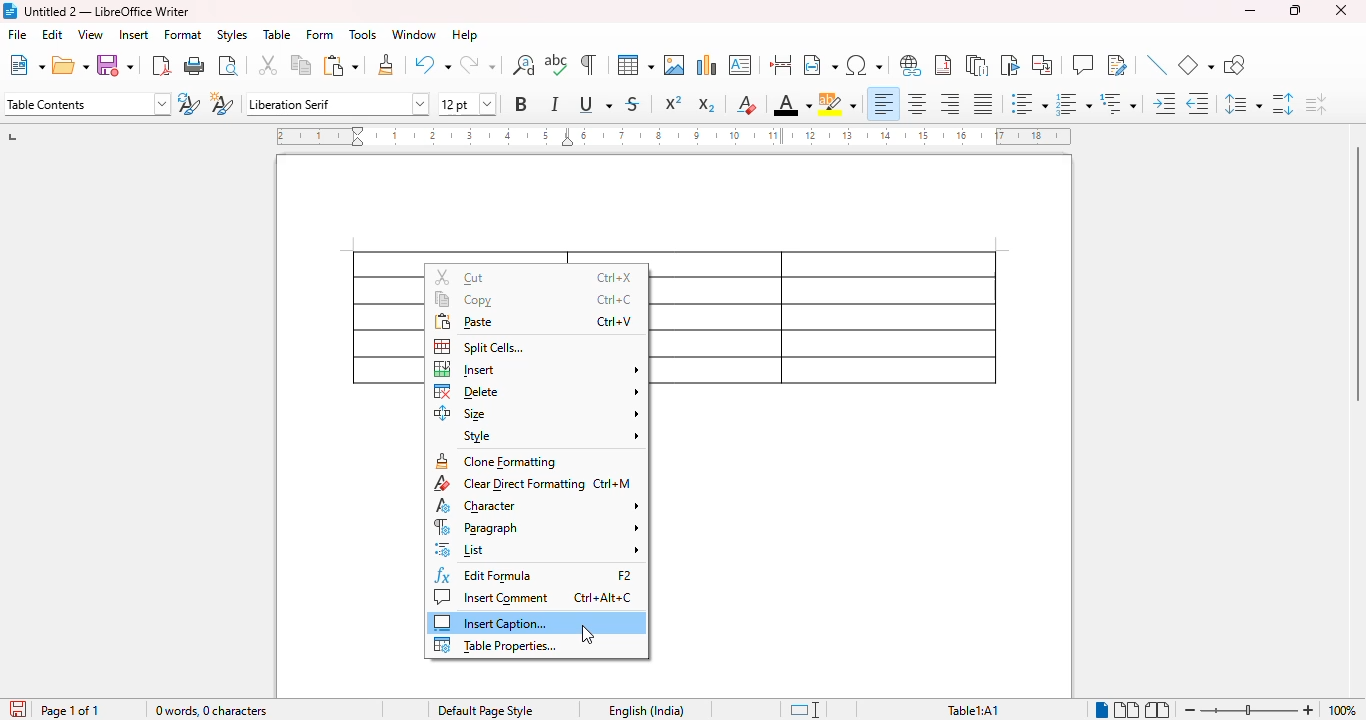 This screenshot has width=1366, height=720. I want to click on font color, so click(793, 104).